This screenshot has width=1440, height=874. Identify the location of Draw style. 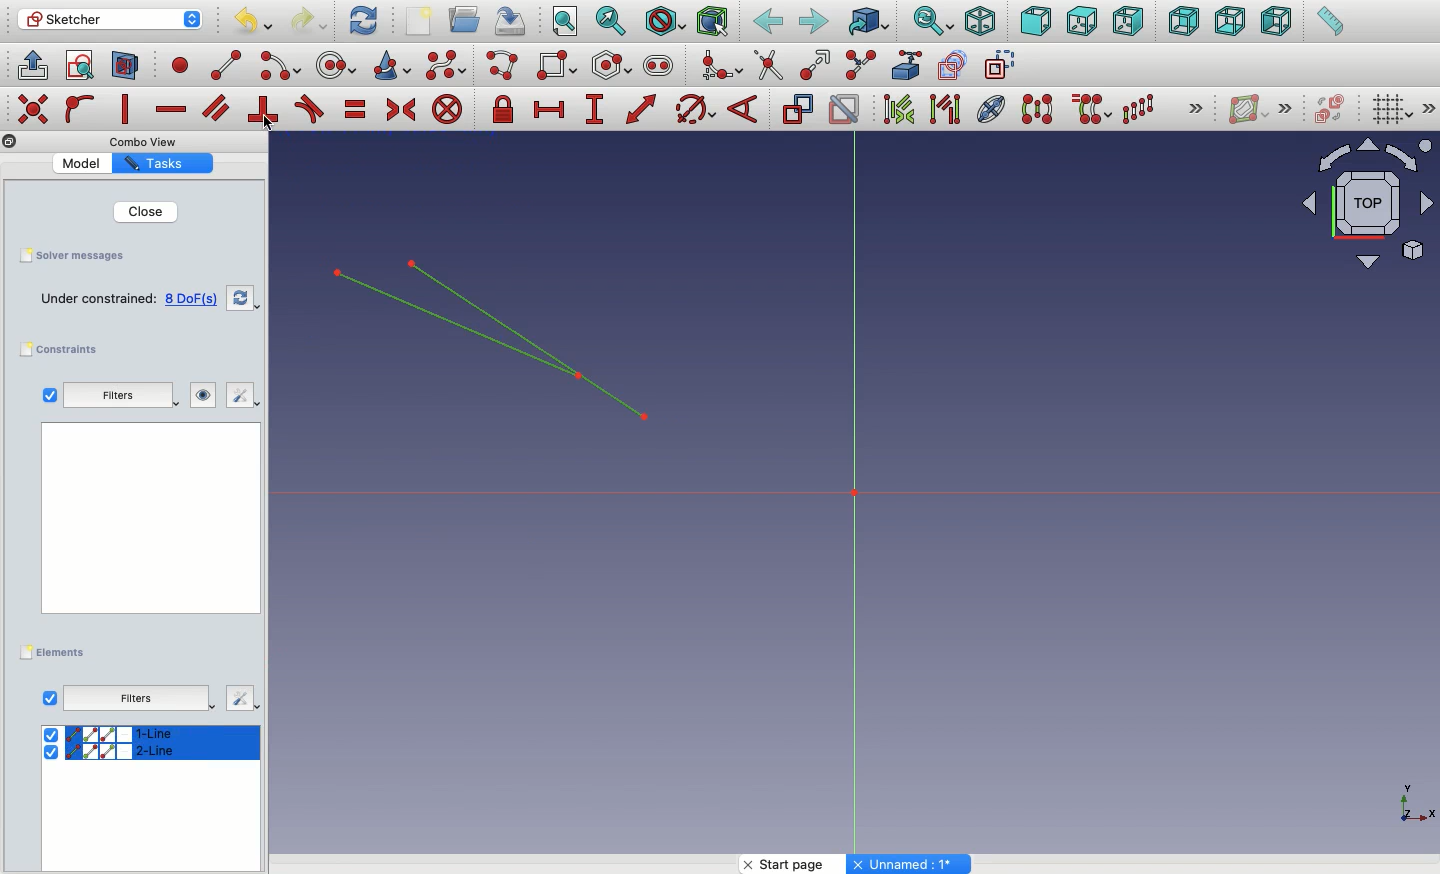
(665, 21).